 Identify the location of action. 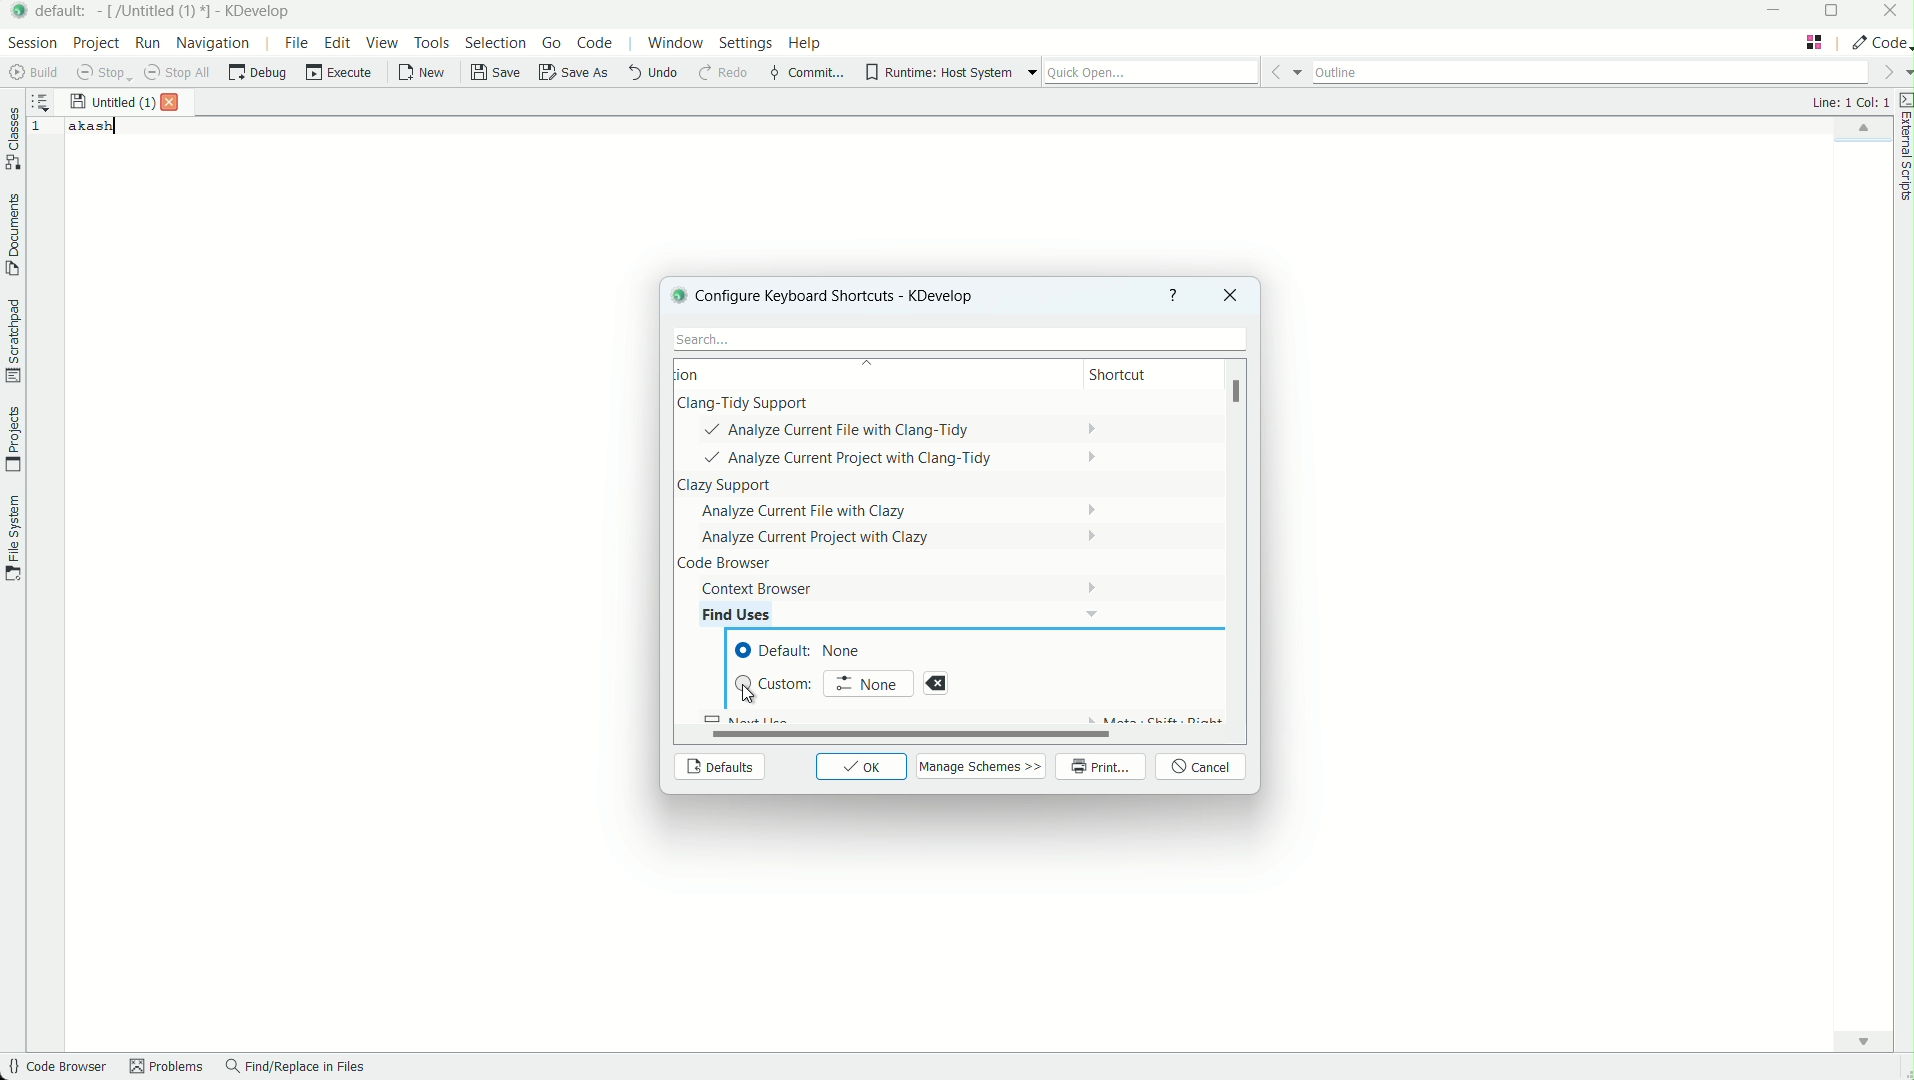
(715, 374).